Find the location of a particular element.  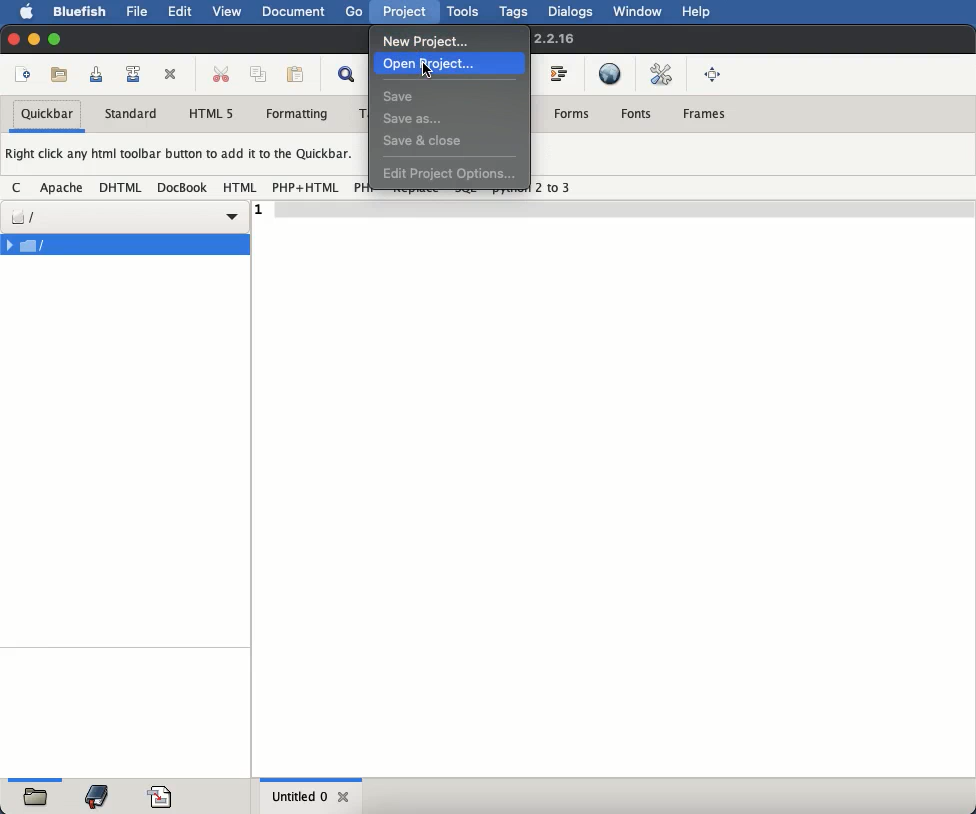

show find bar is located at coordinates (347, 76).